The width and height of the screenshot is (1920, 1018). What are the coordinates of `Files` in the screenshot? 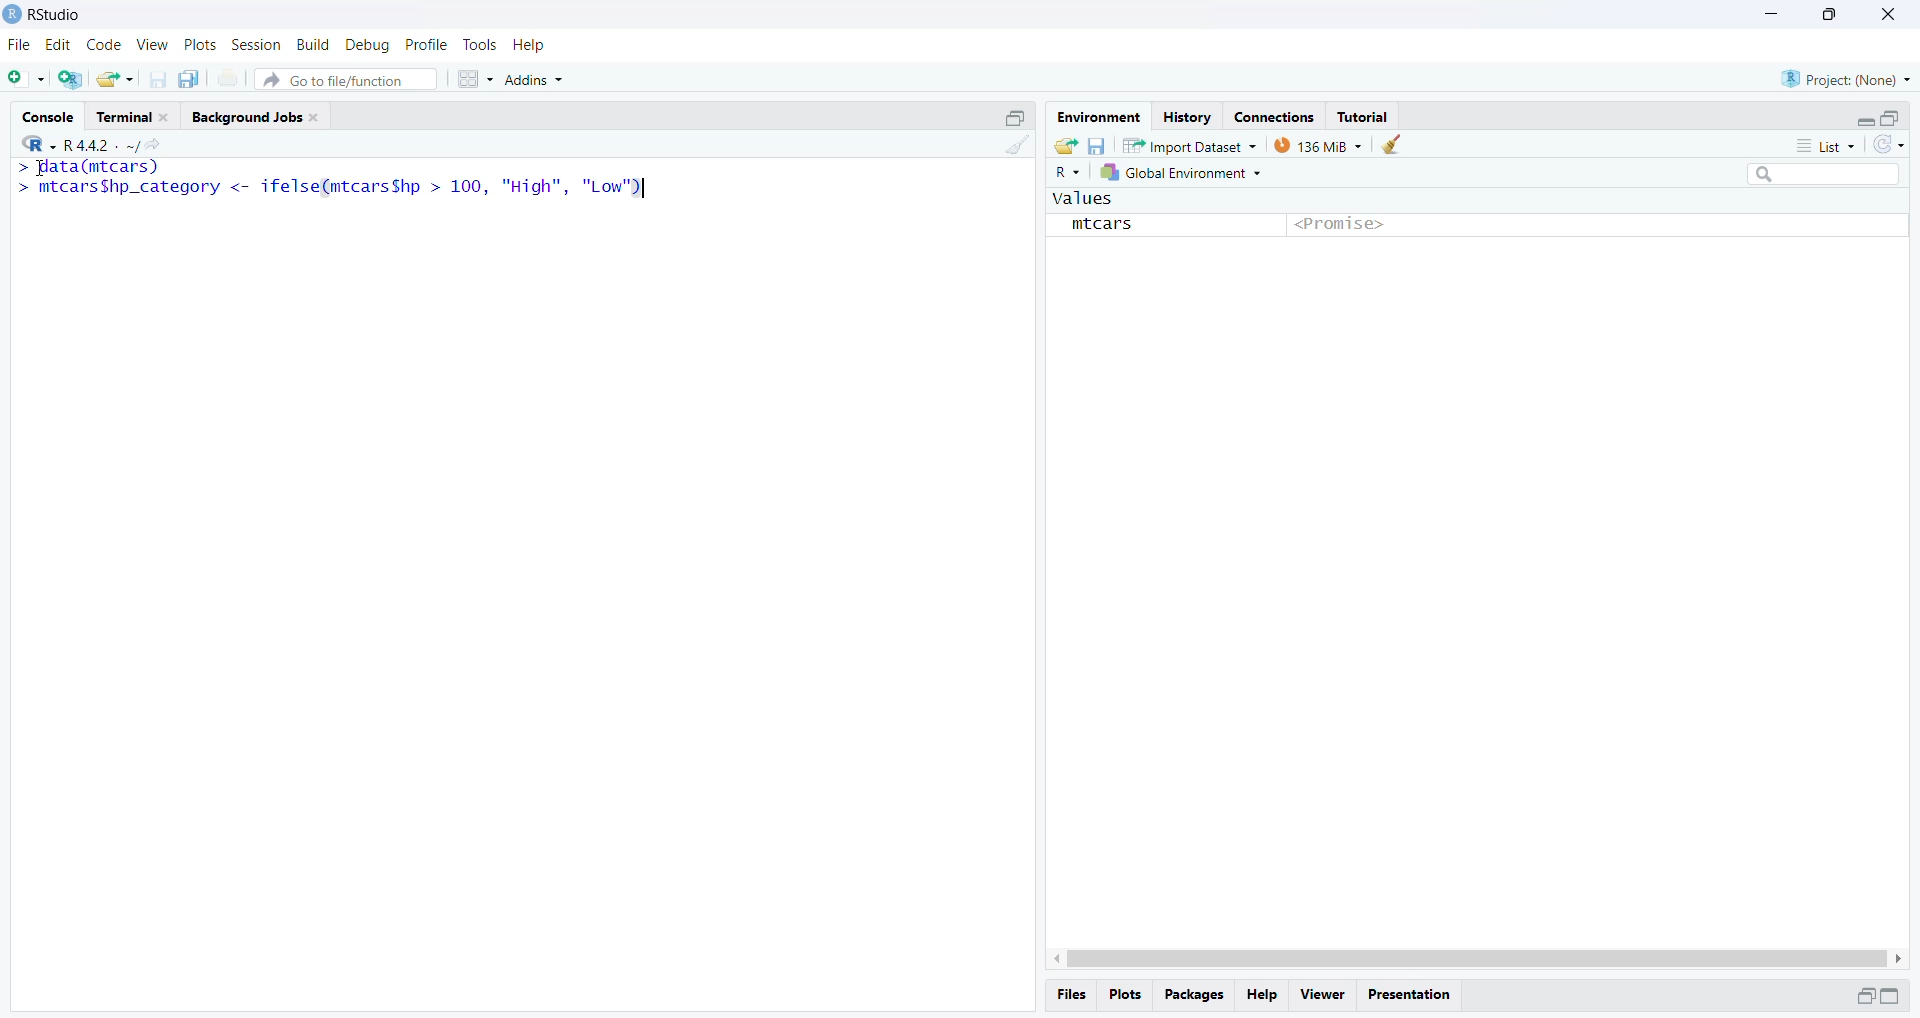 It's located at (1075, 994).